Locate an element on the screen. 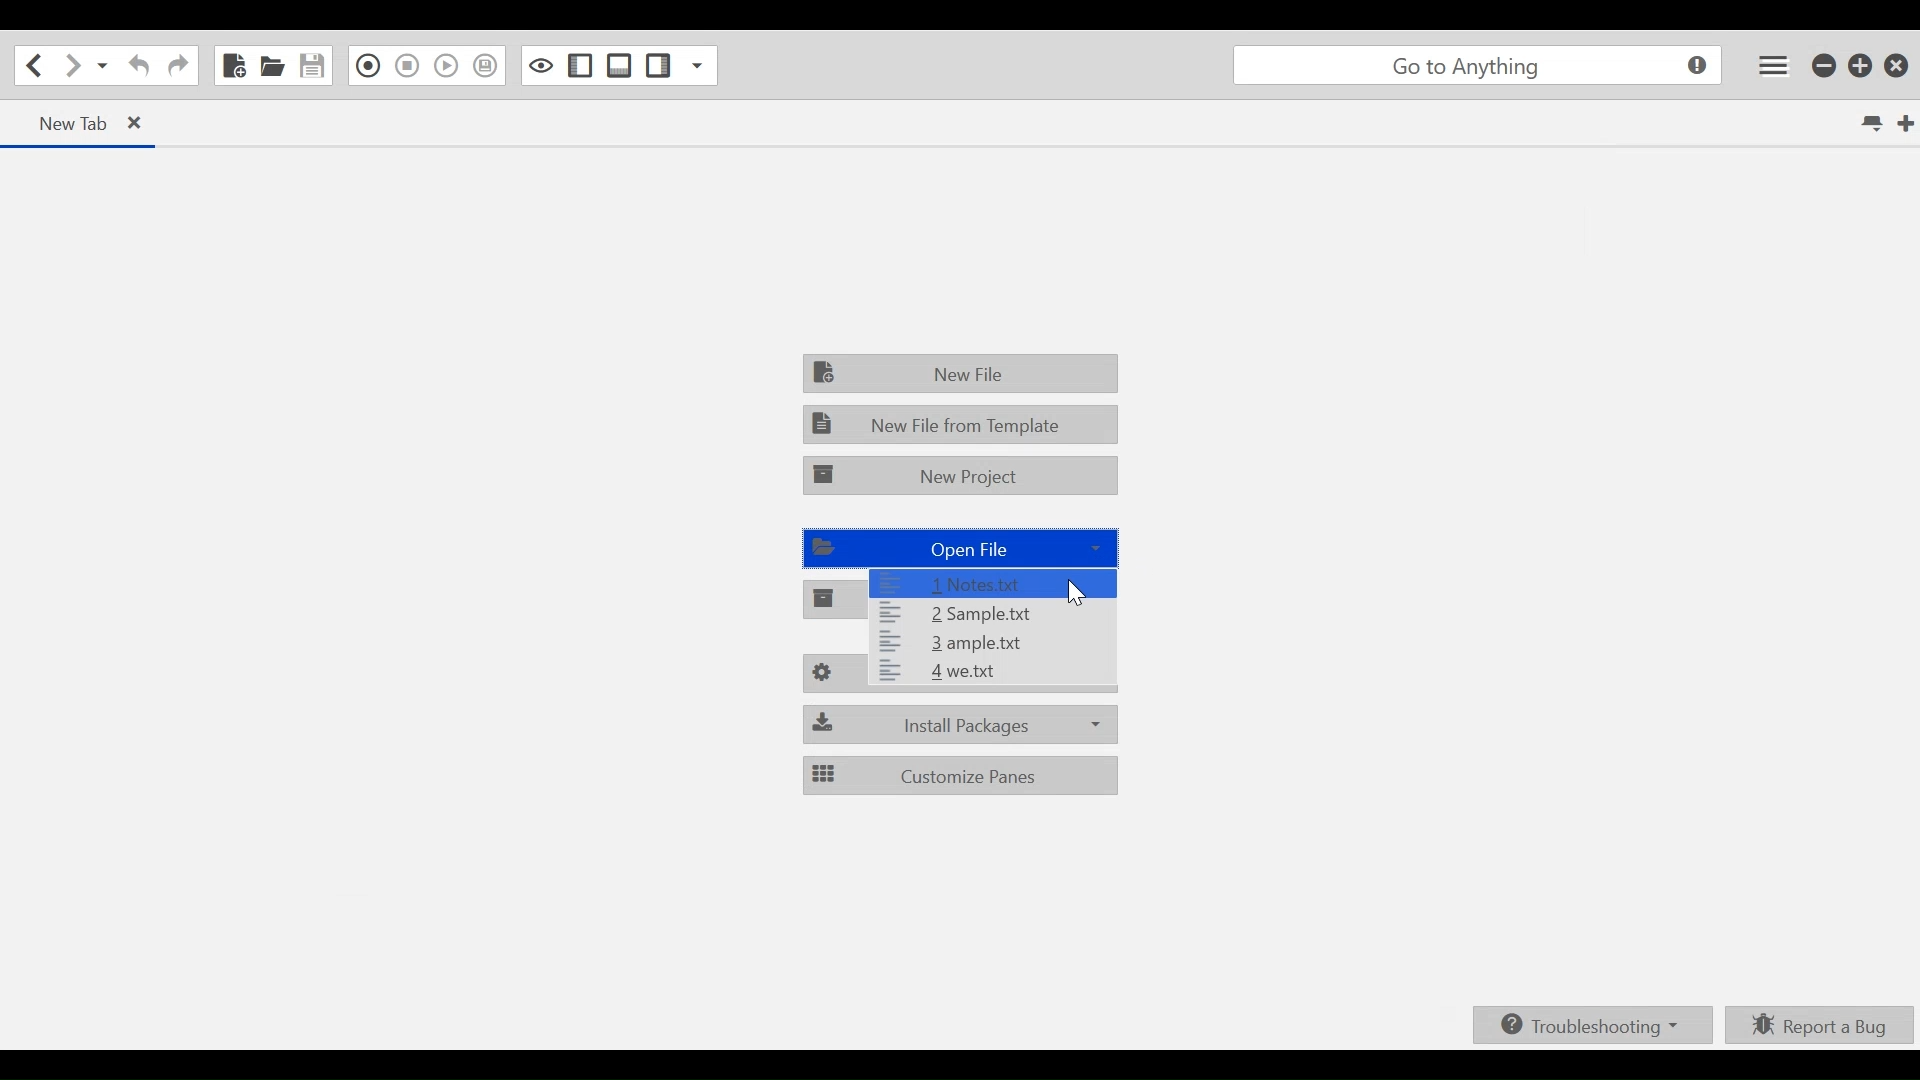 The width and height of the screenshot is (1920, 1080). Report a bug is located at coordinates (1821, 1025).